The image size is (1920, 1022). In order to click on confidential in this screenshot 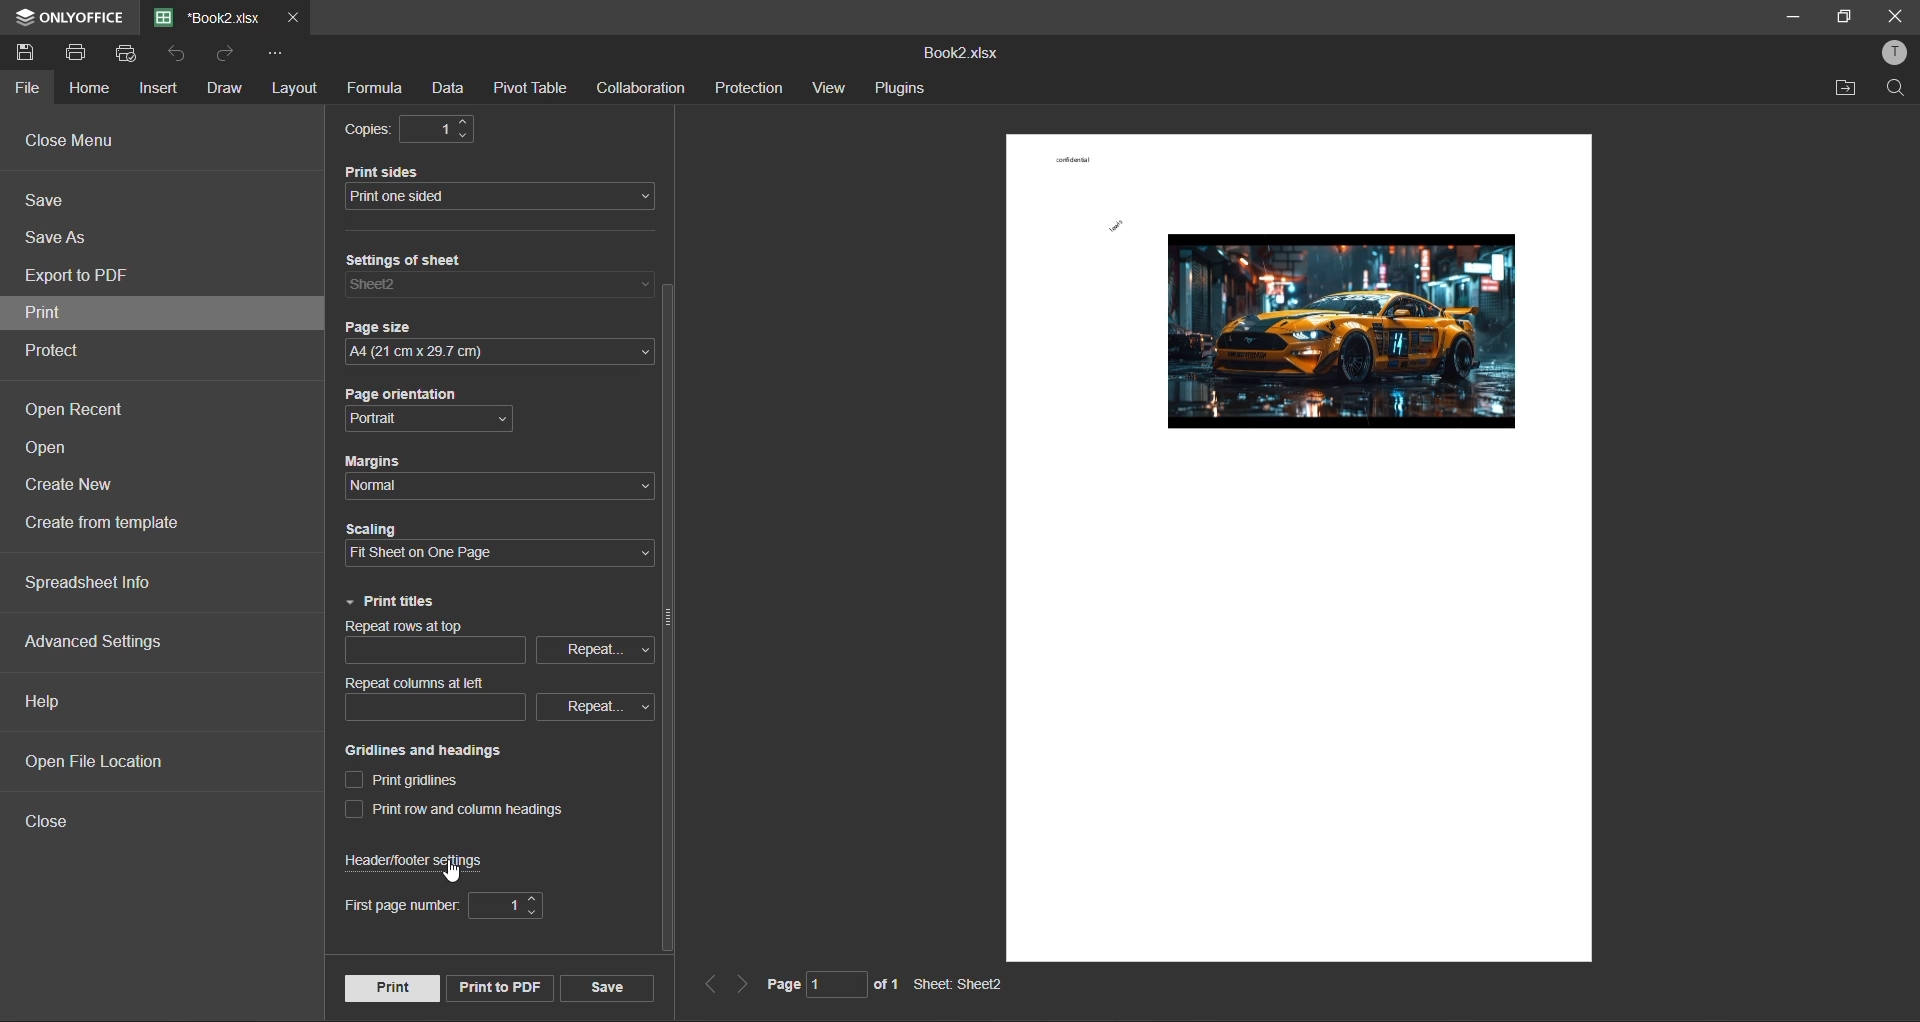, I will do `click(1073, 158)`.